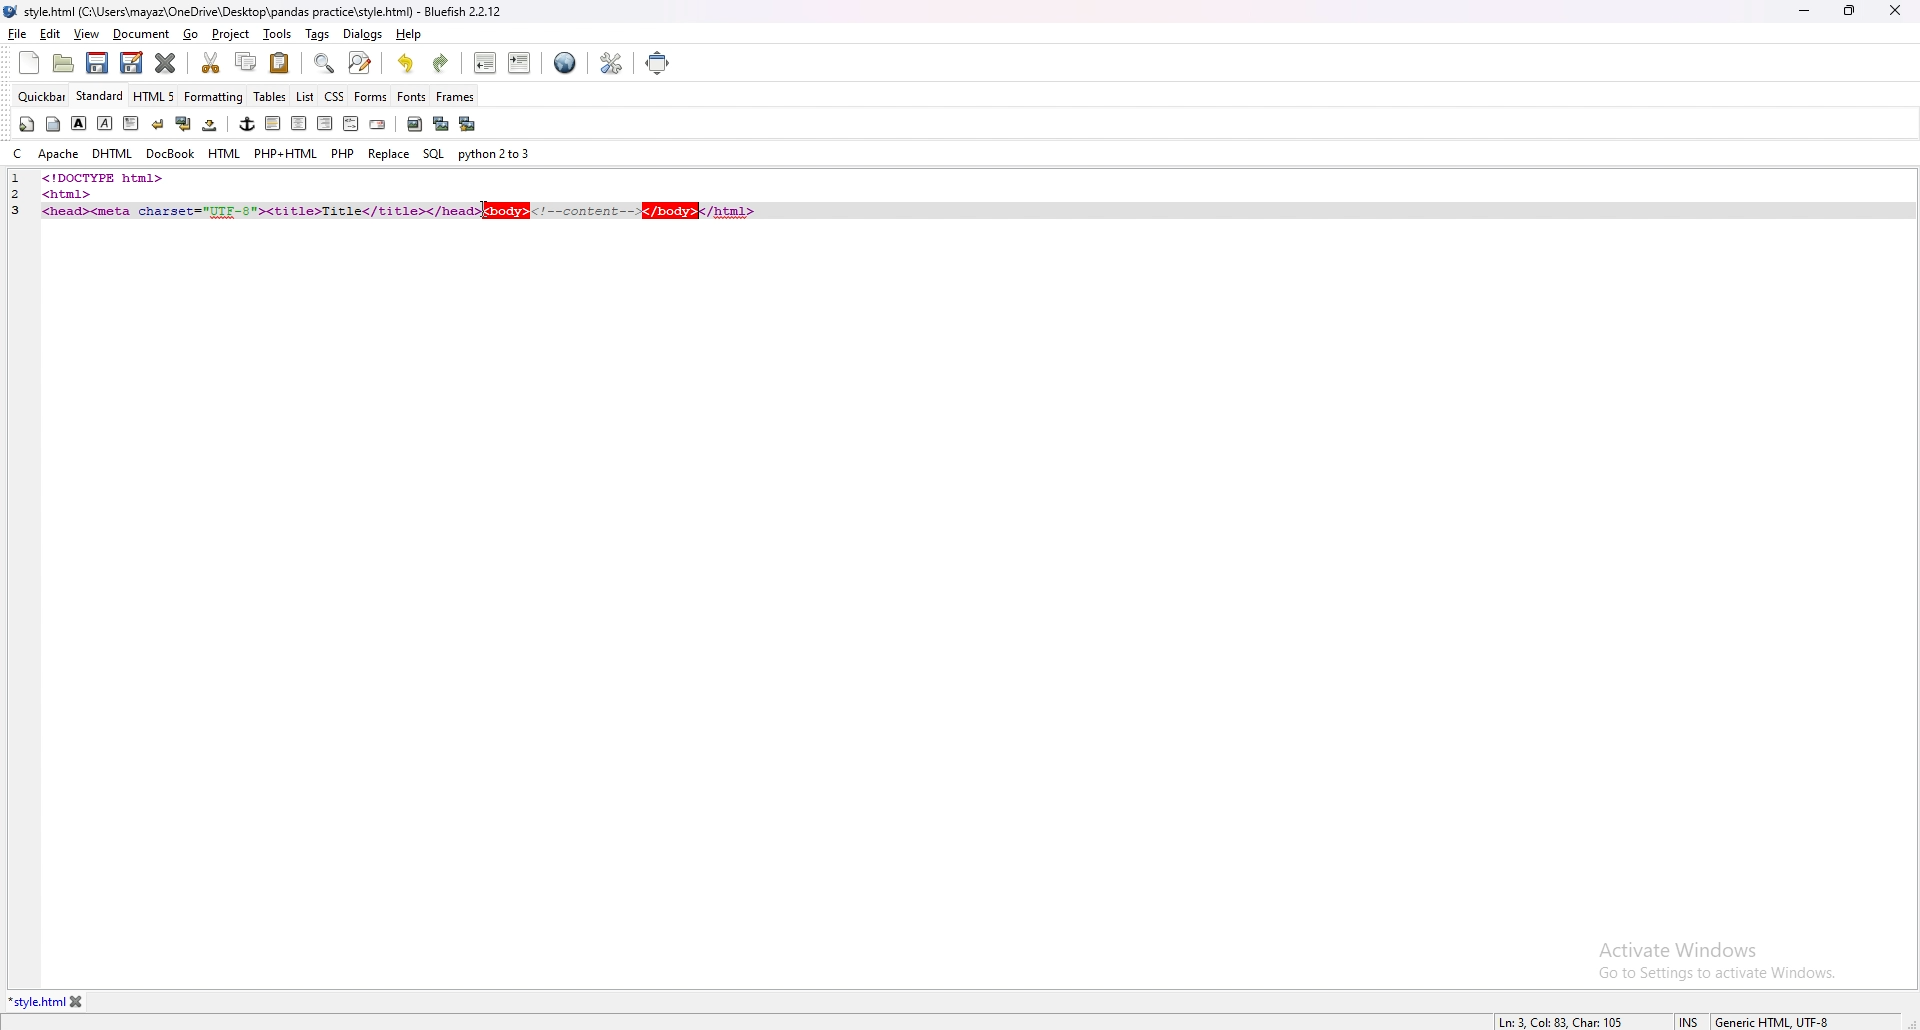  Describe the element at coordinates (319, 34) in the screenshot. I see `tags` at that location.